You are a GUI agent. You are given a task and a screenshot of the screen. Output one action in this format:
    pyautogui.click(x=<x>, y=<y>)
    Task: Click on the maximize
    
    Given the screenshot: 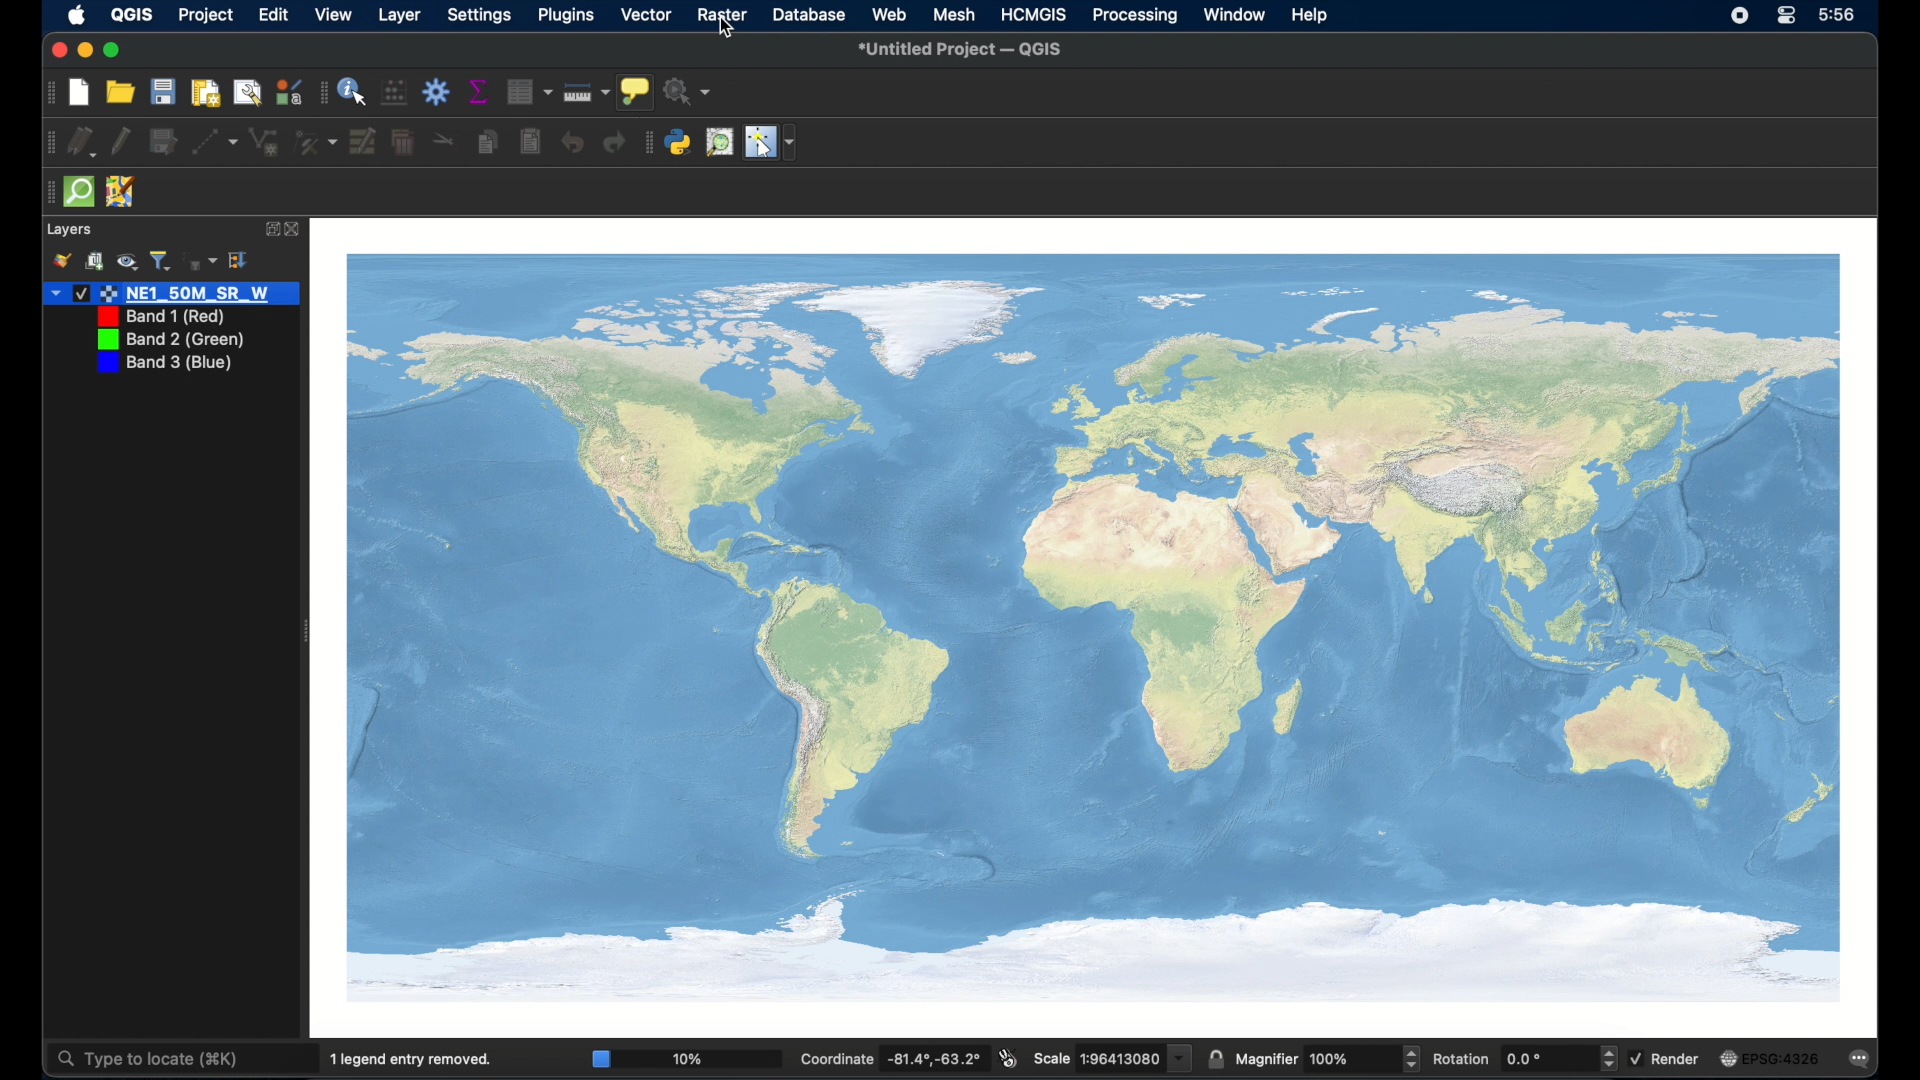 What is the action you would take?
    pyautogui.click(x=113, y=51)
    